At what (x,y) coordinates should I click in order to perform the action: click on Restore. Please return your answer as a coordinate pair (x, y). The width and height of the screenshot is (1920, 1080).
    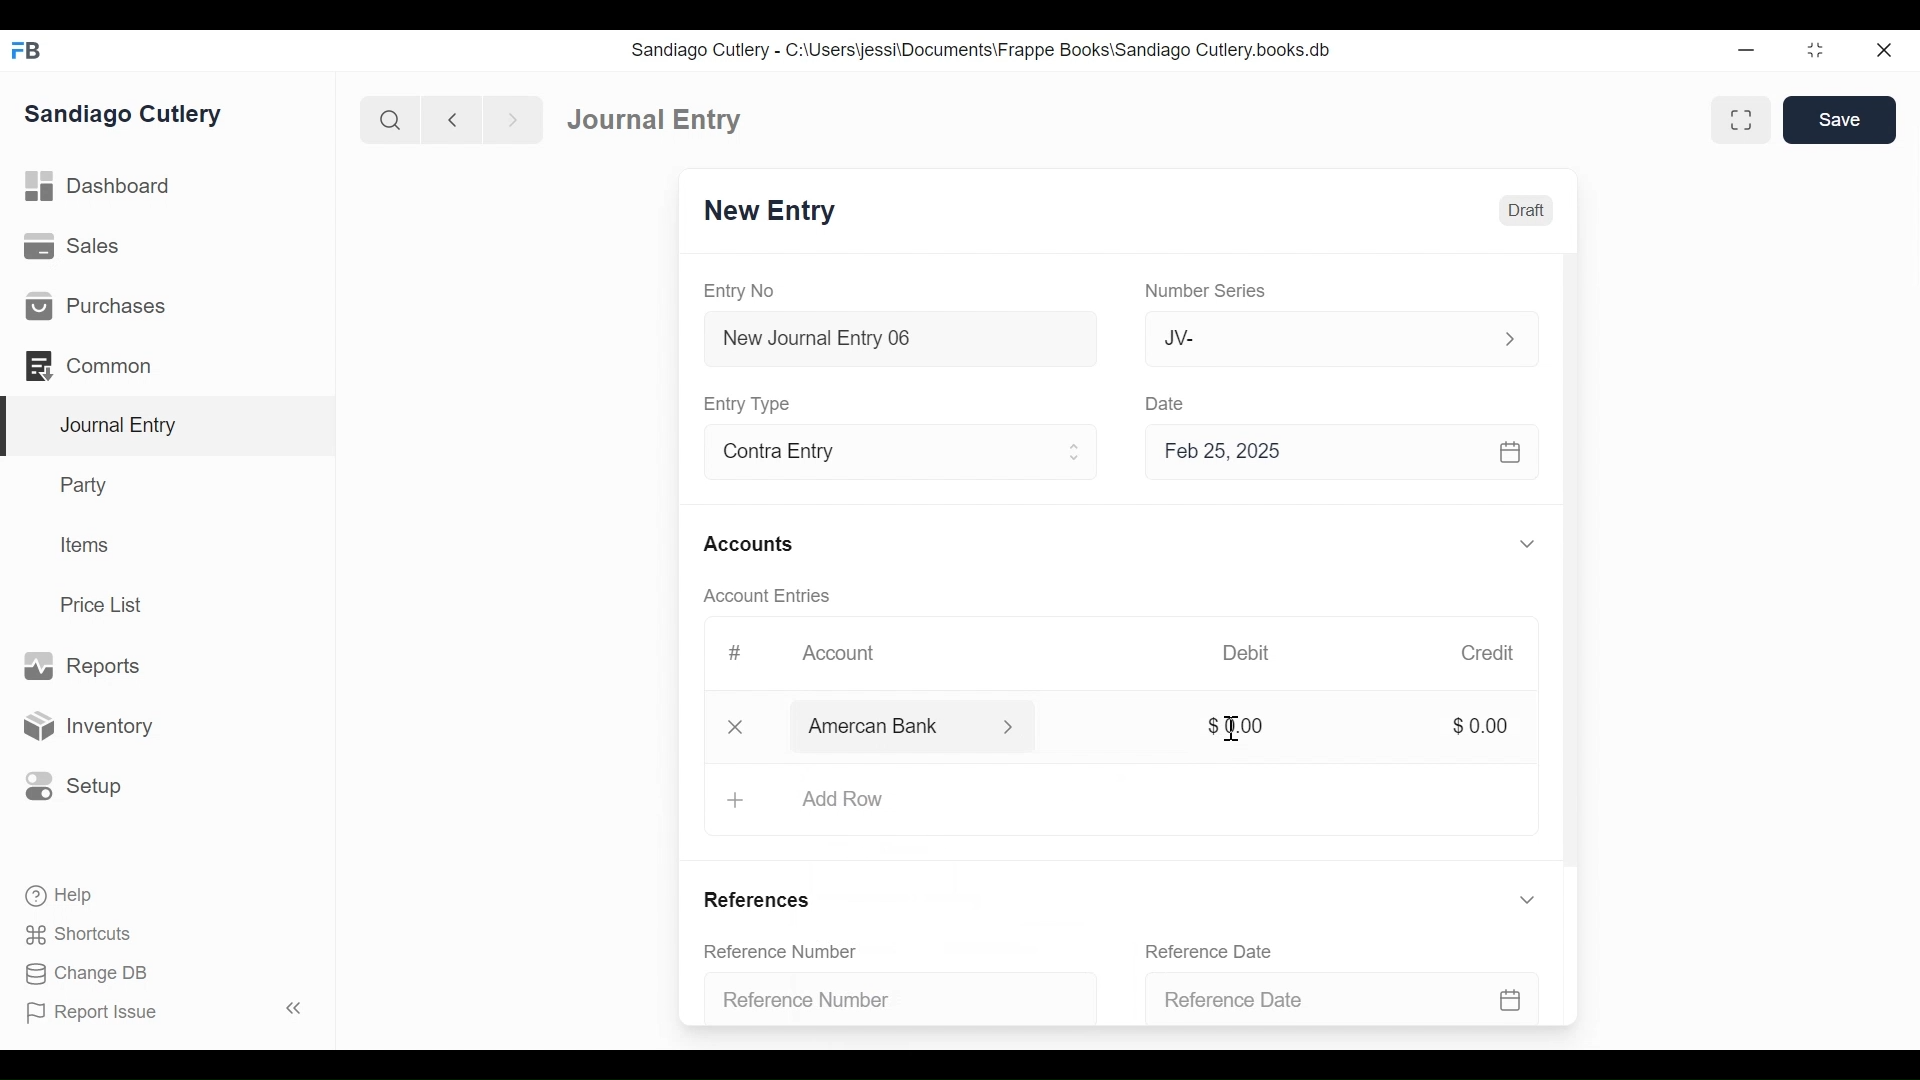
    Looking at the image, I should click on (1818, 49).